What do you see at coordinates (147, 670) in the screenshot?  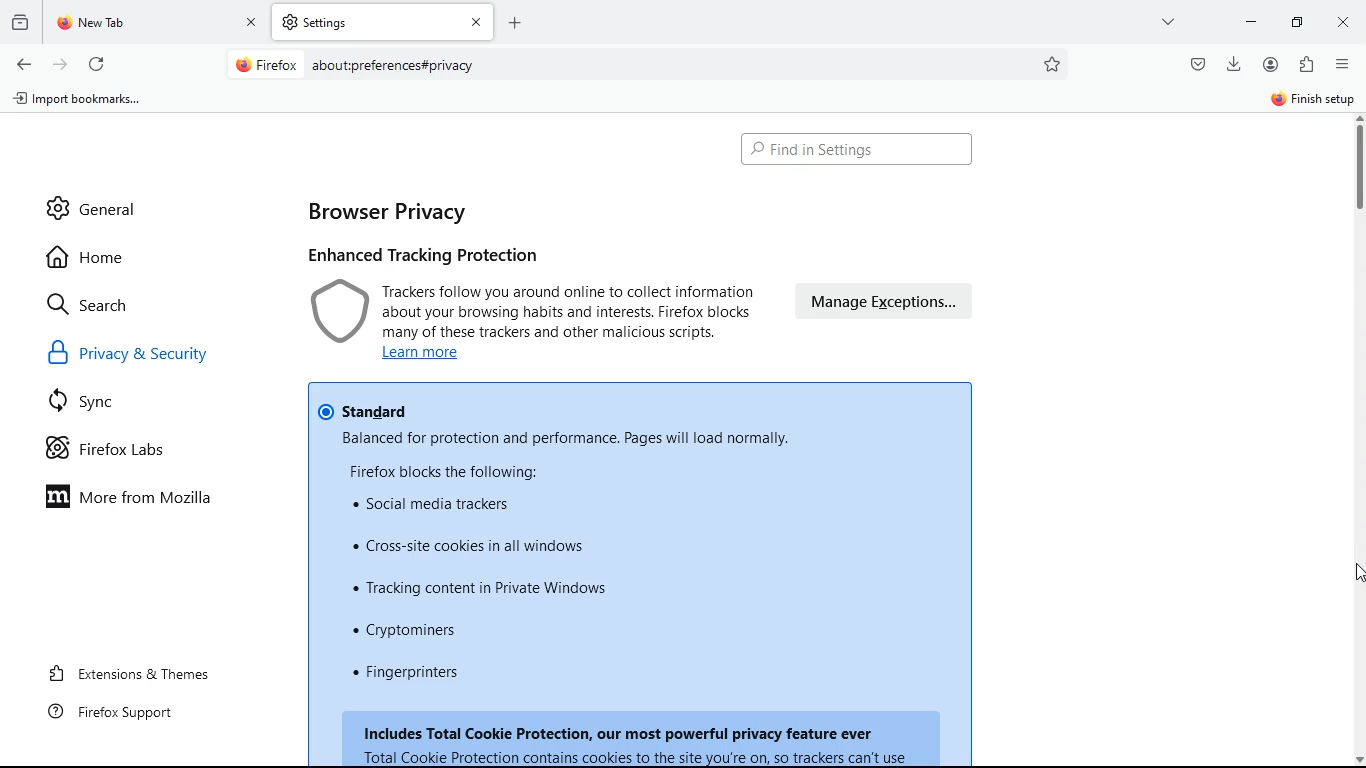 I see `extensions & themes` at bounding box center [147, 670].